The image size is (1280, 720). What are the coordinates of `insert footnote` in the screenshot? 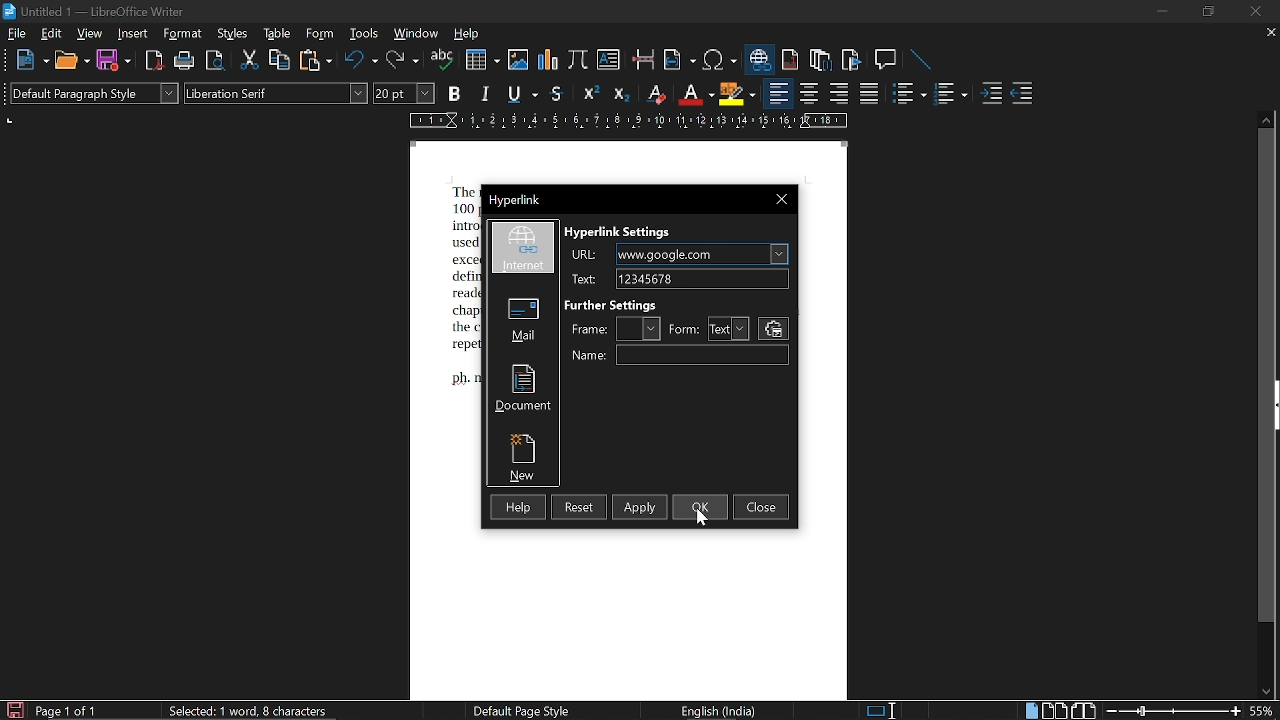 It's located at (790, 60).